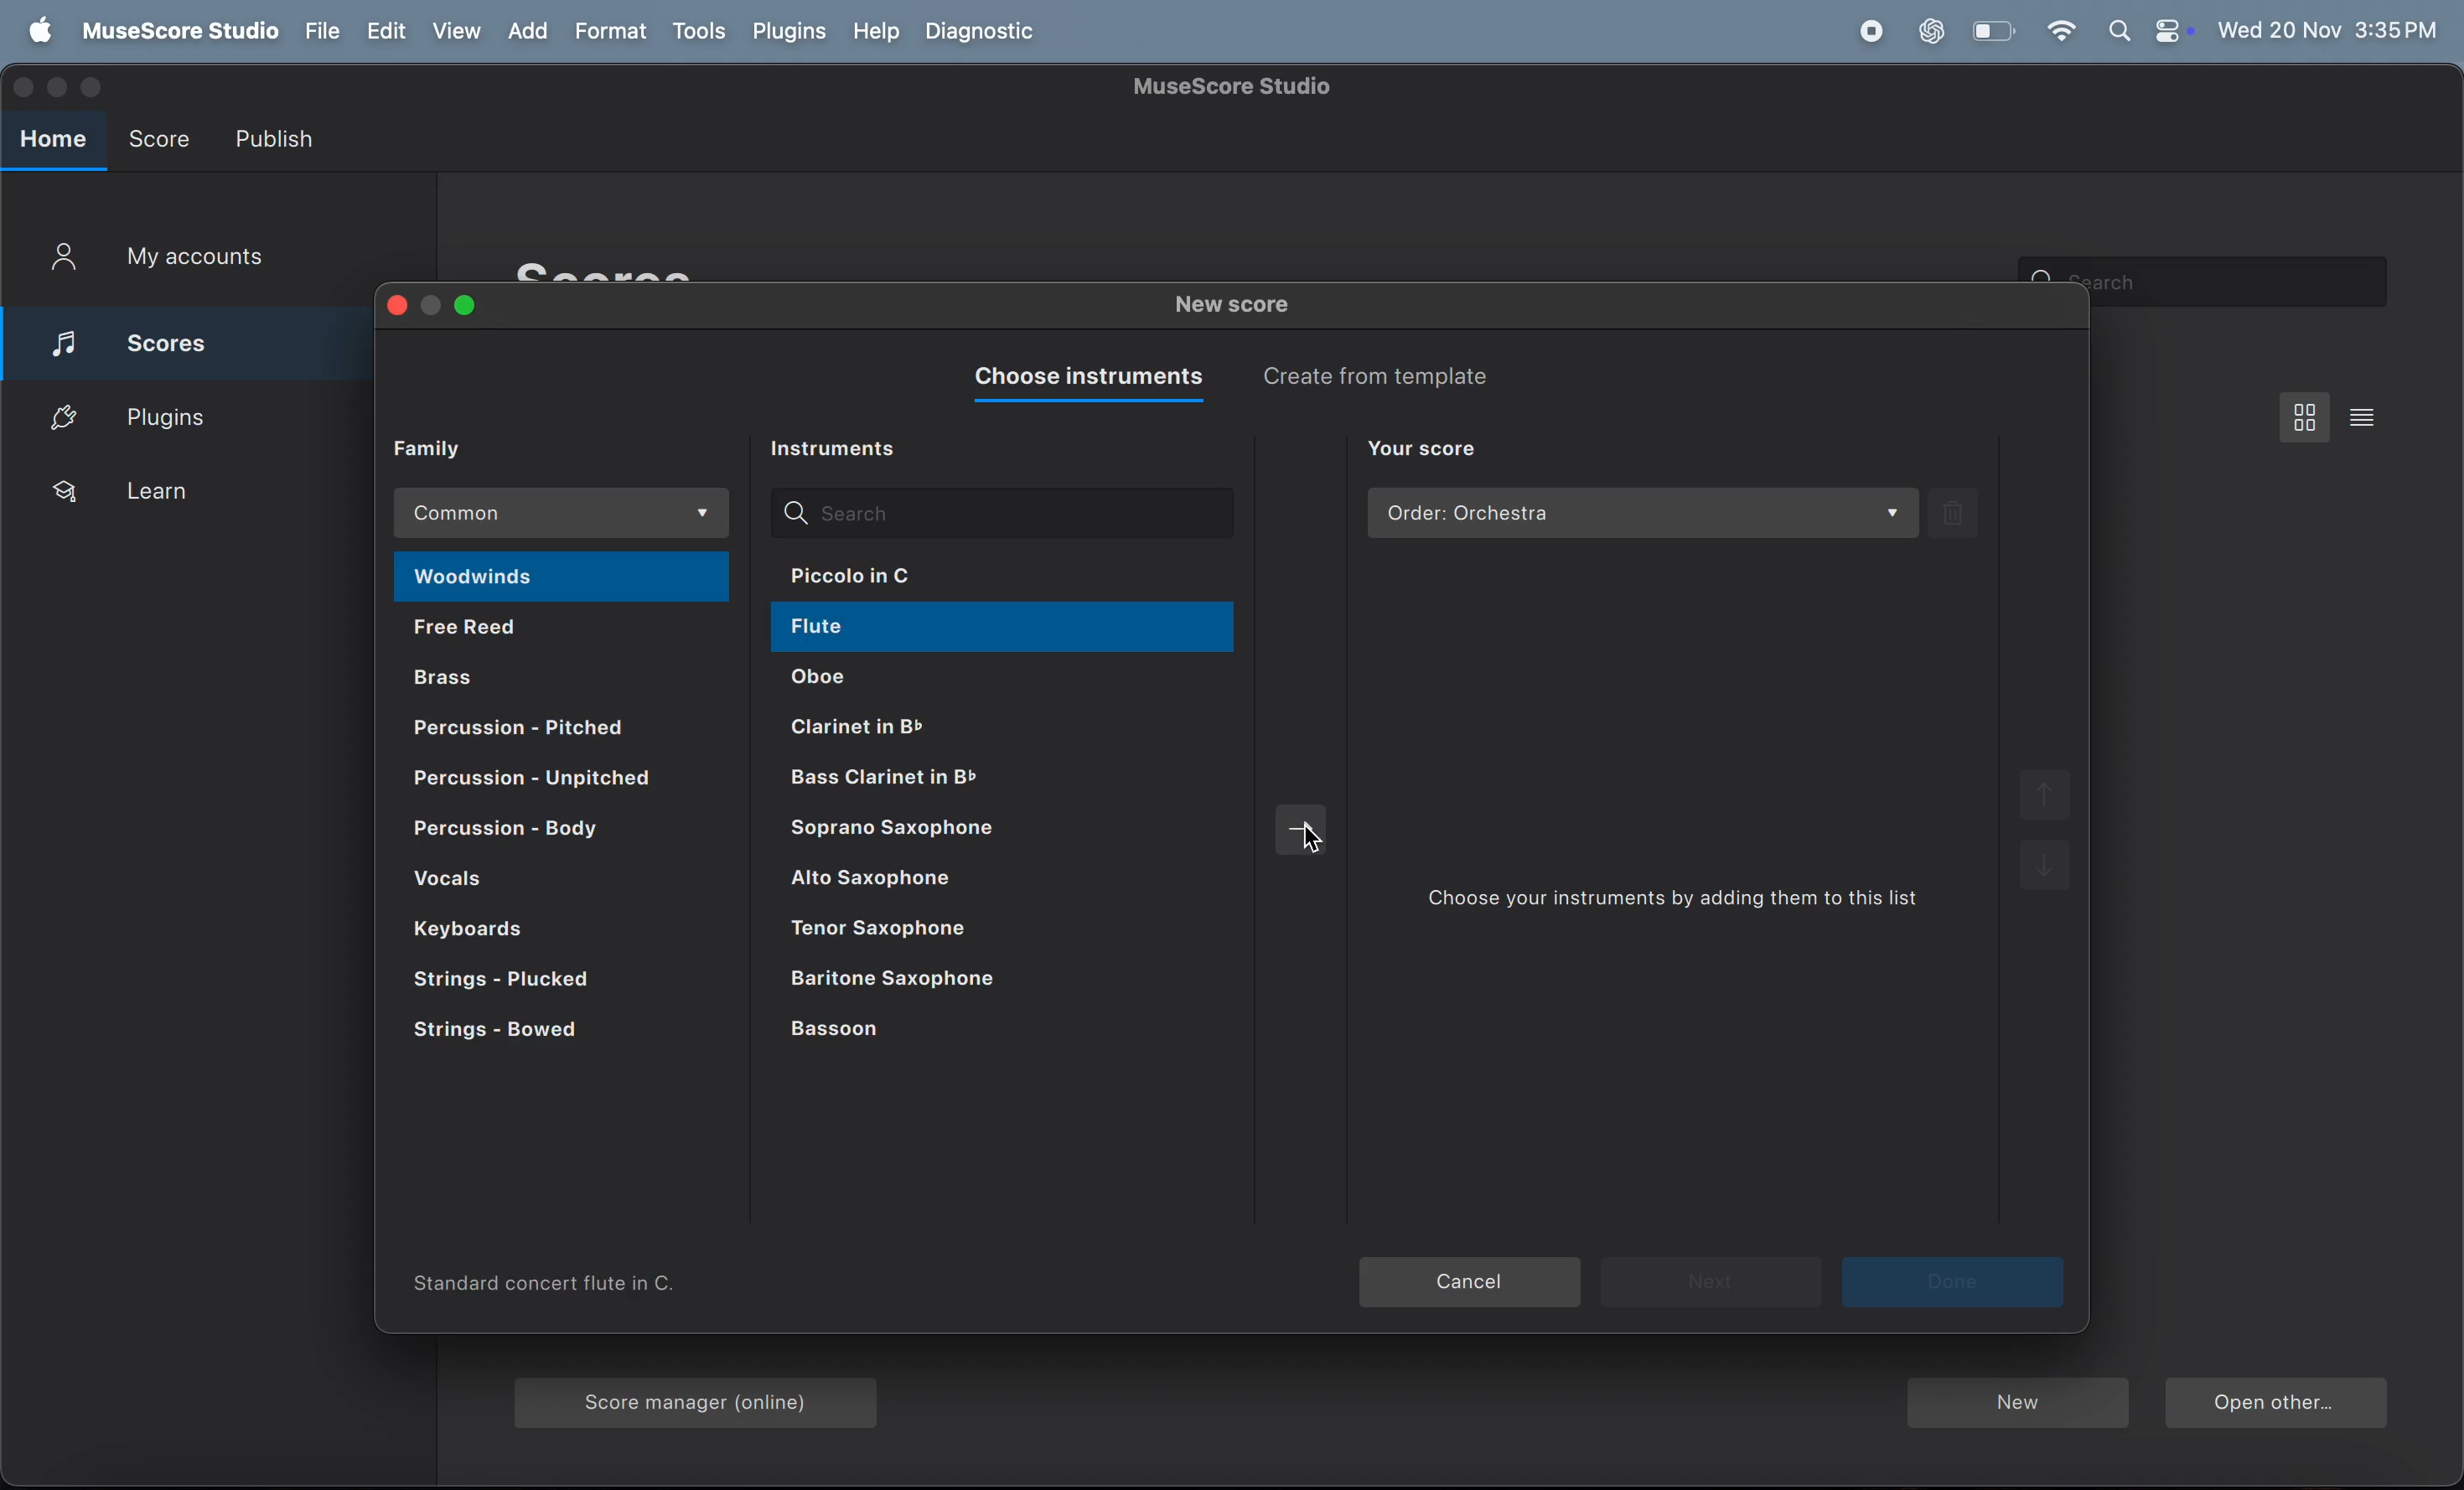 This screenshot has width=2464, height=1490. Describe the element at coordinates (318, 32) in the screenshot. I see `file` at that location.